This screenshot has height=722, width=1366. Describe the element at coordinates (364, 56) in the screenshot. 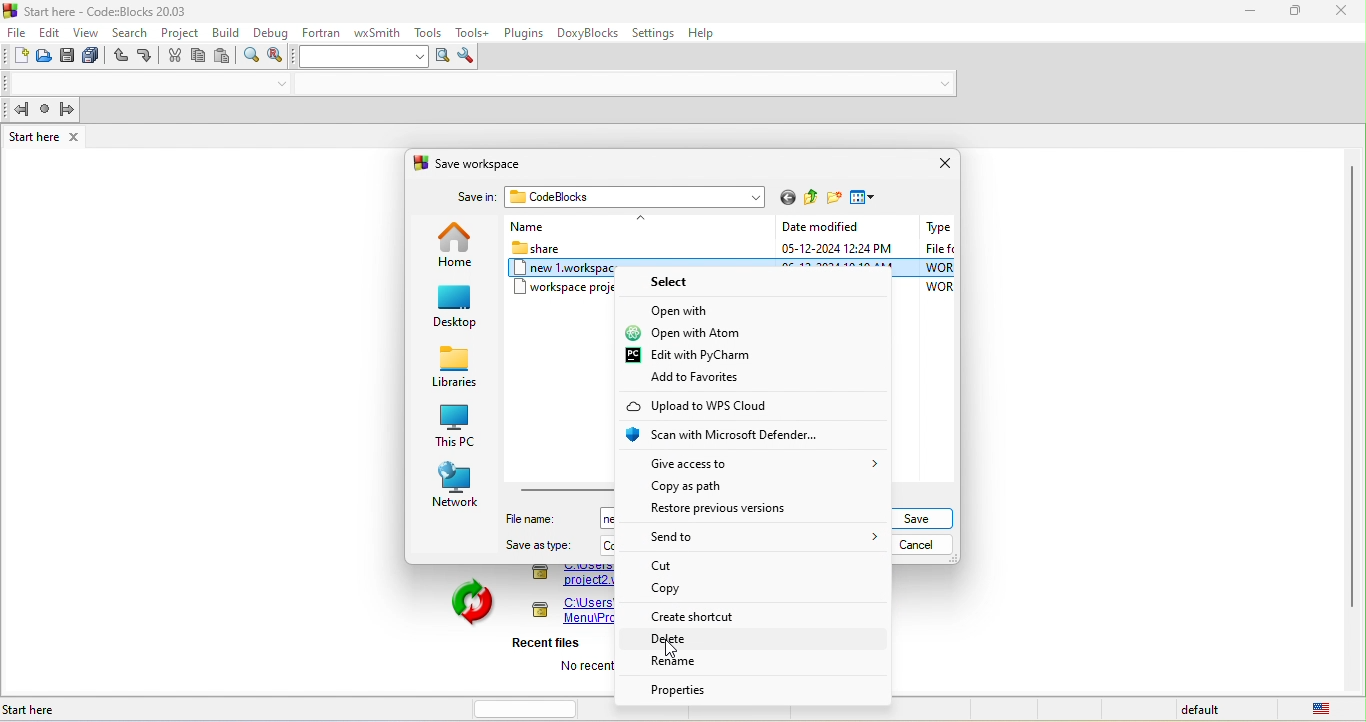

I see `text to search` at that location.